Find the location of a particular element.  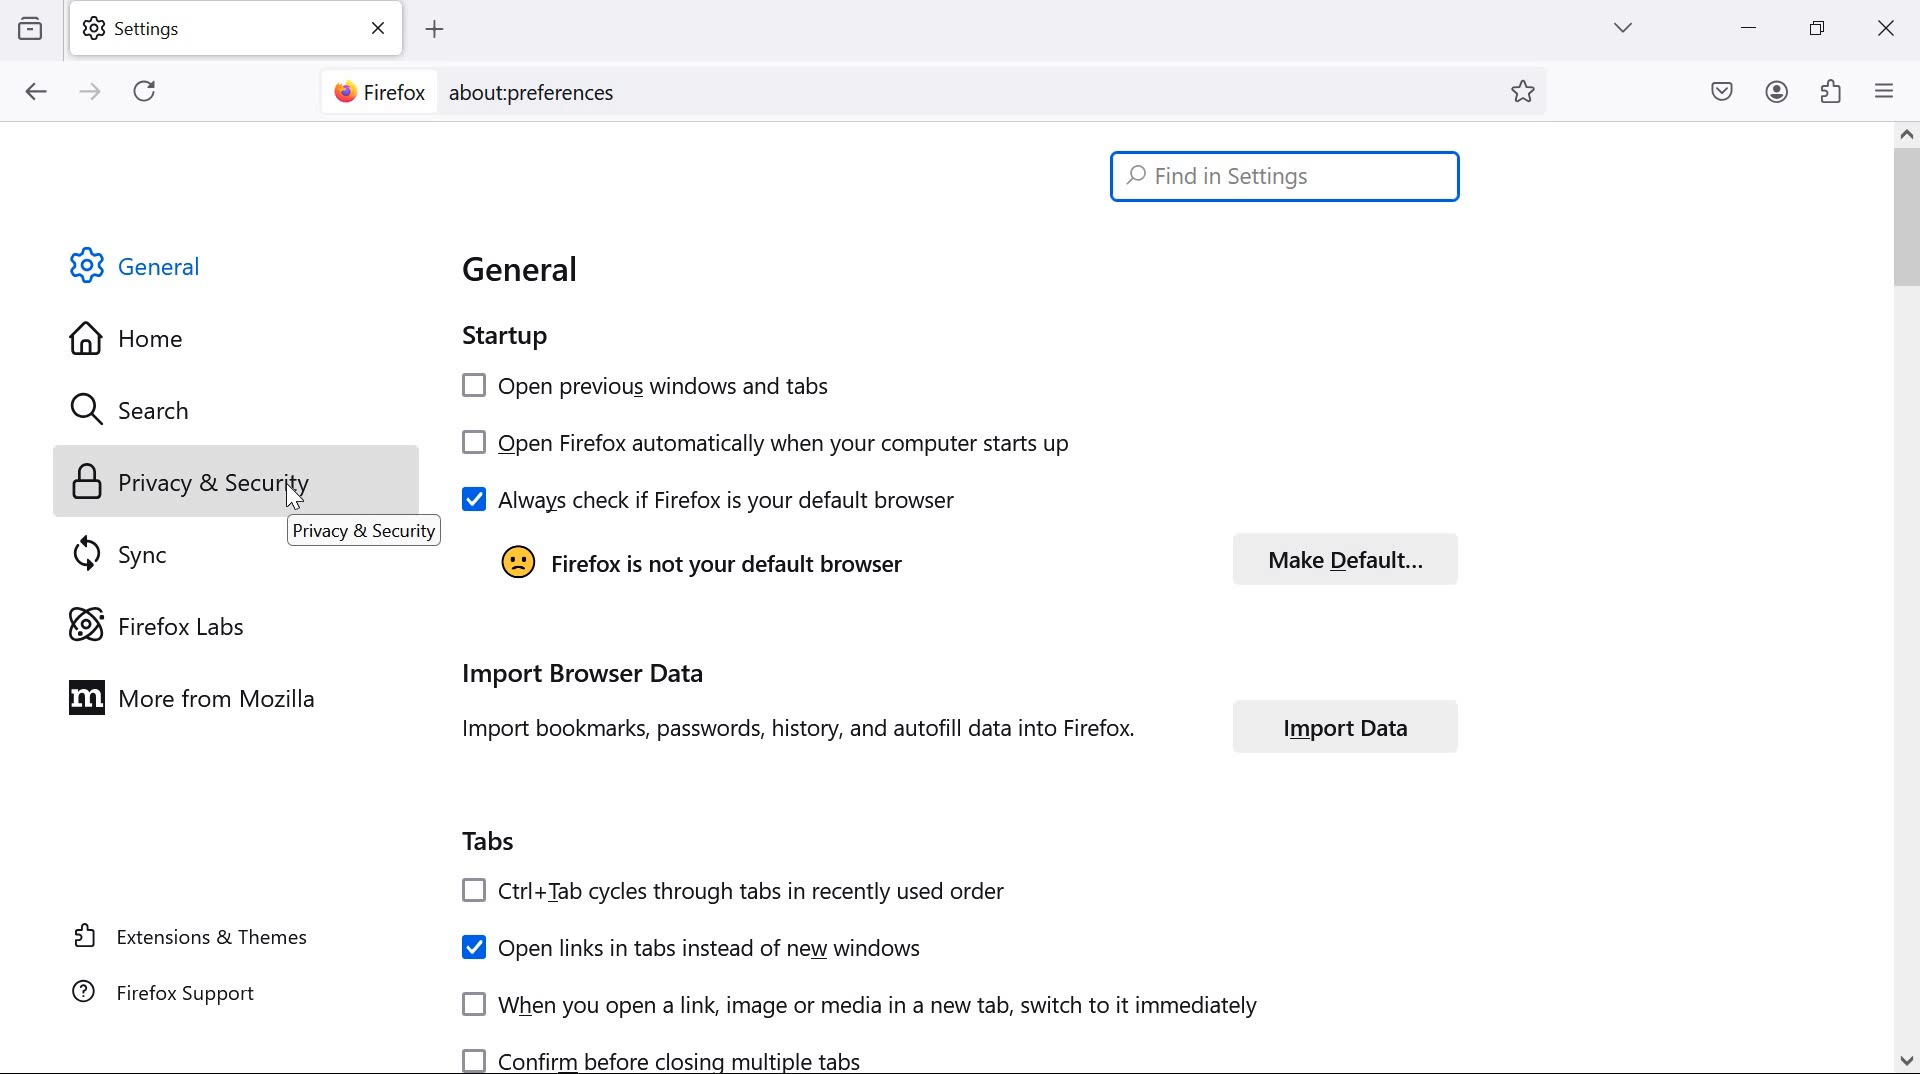

make default is located at coordinates (1357, 558).